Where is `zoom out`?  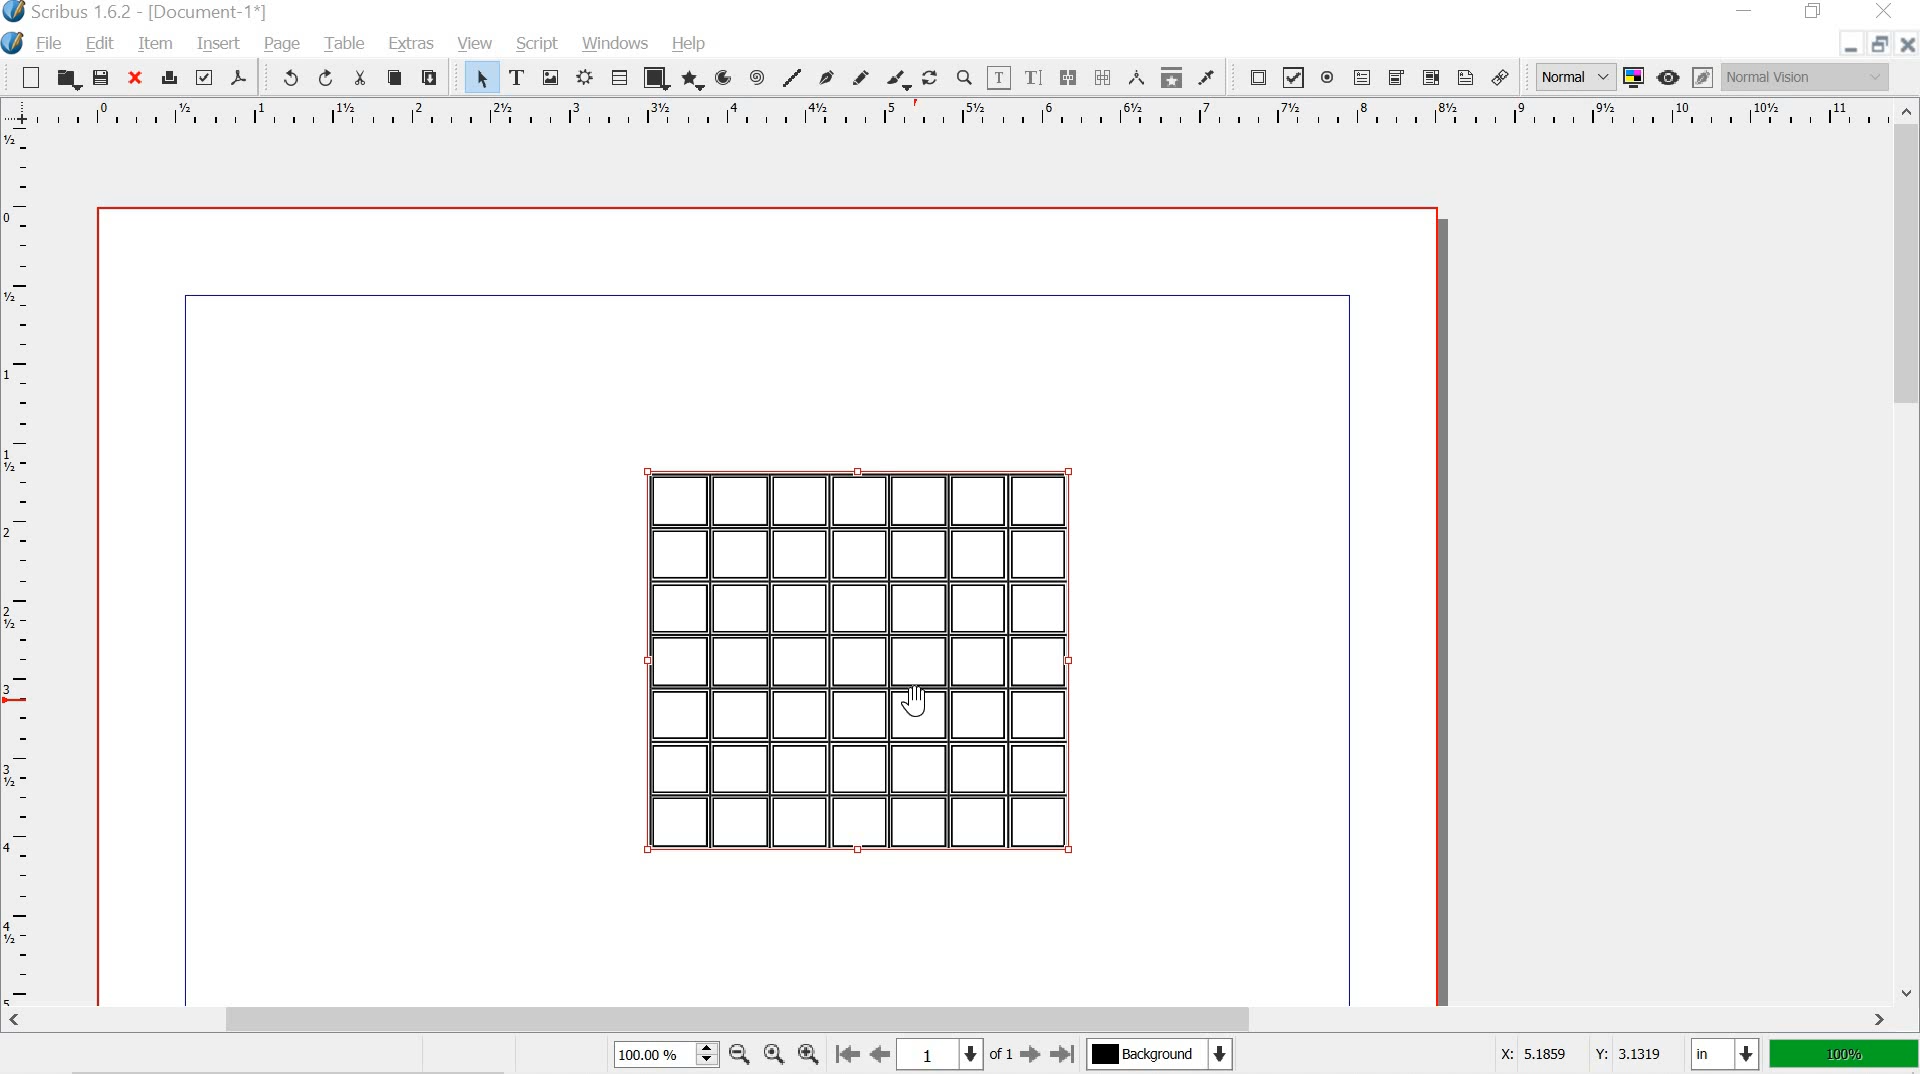 zoom out is located at coordinates (737, 1053).